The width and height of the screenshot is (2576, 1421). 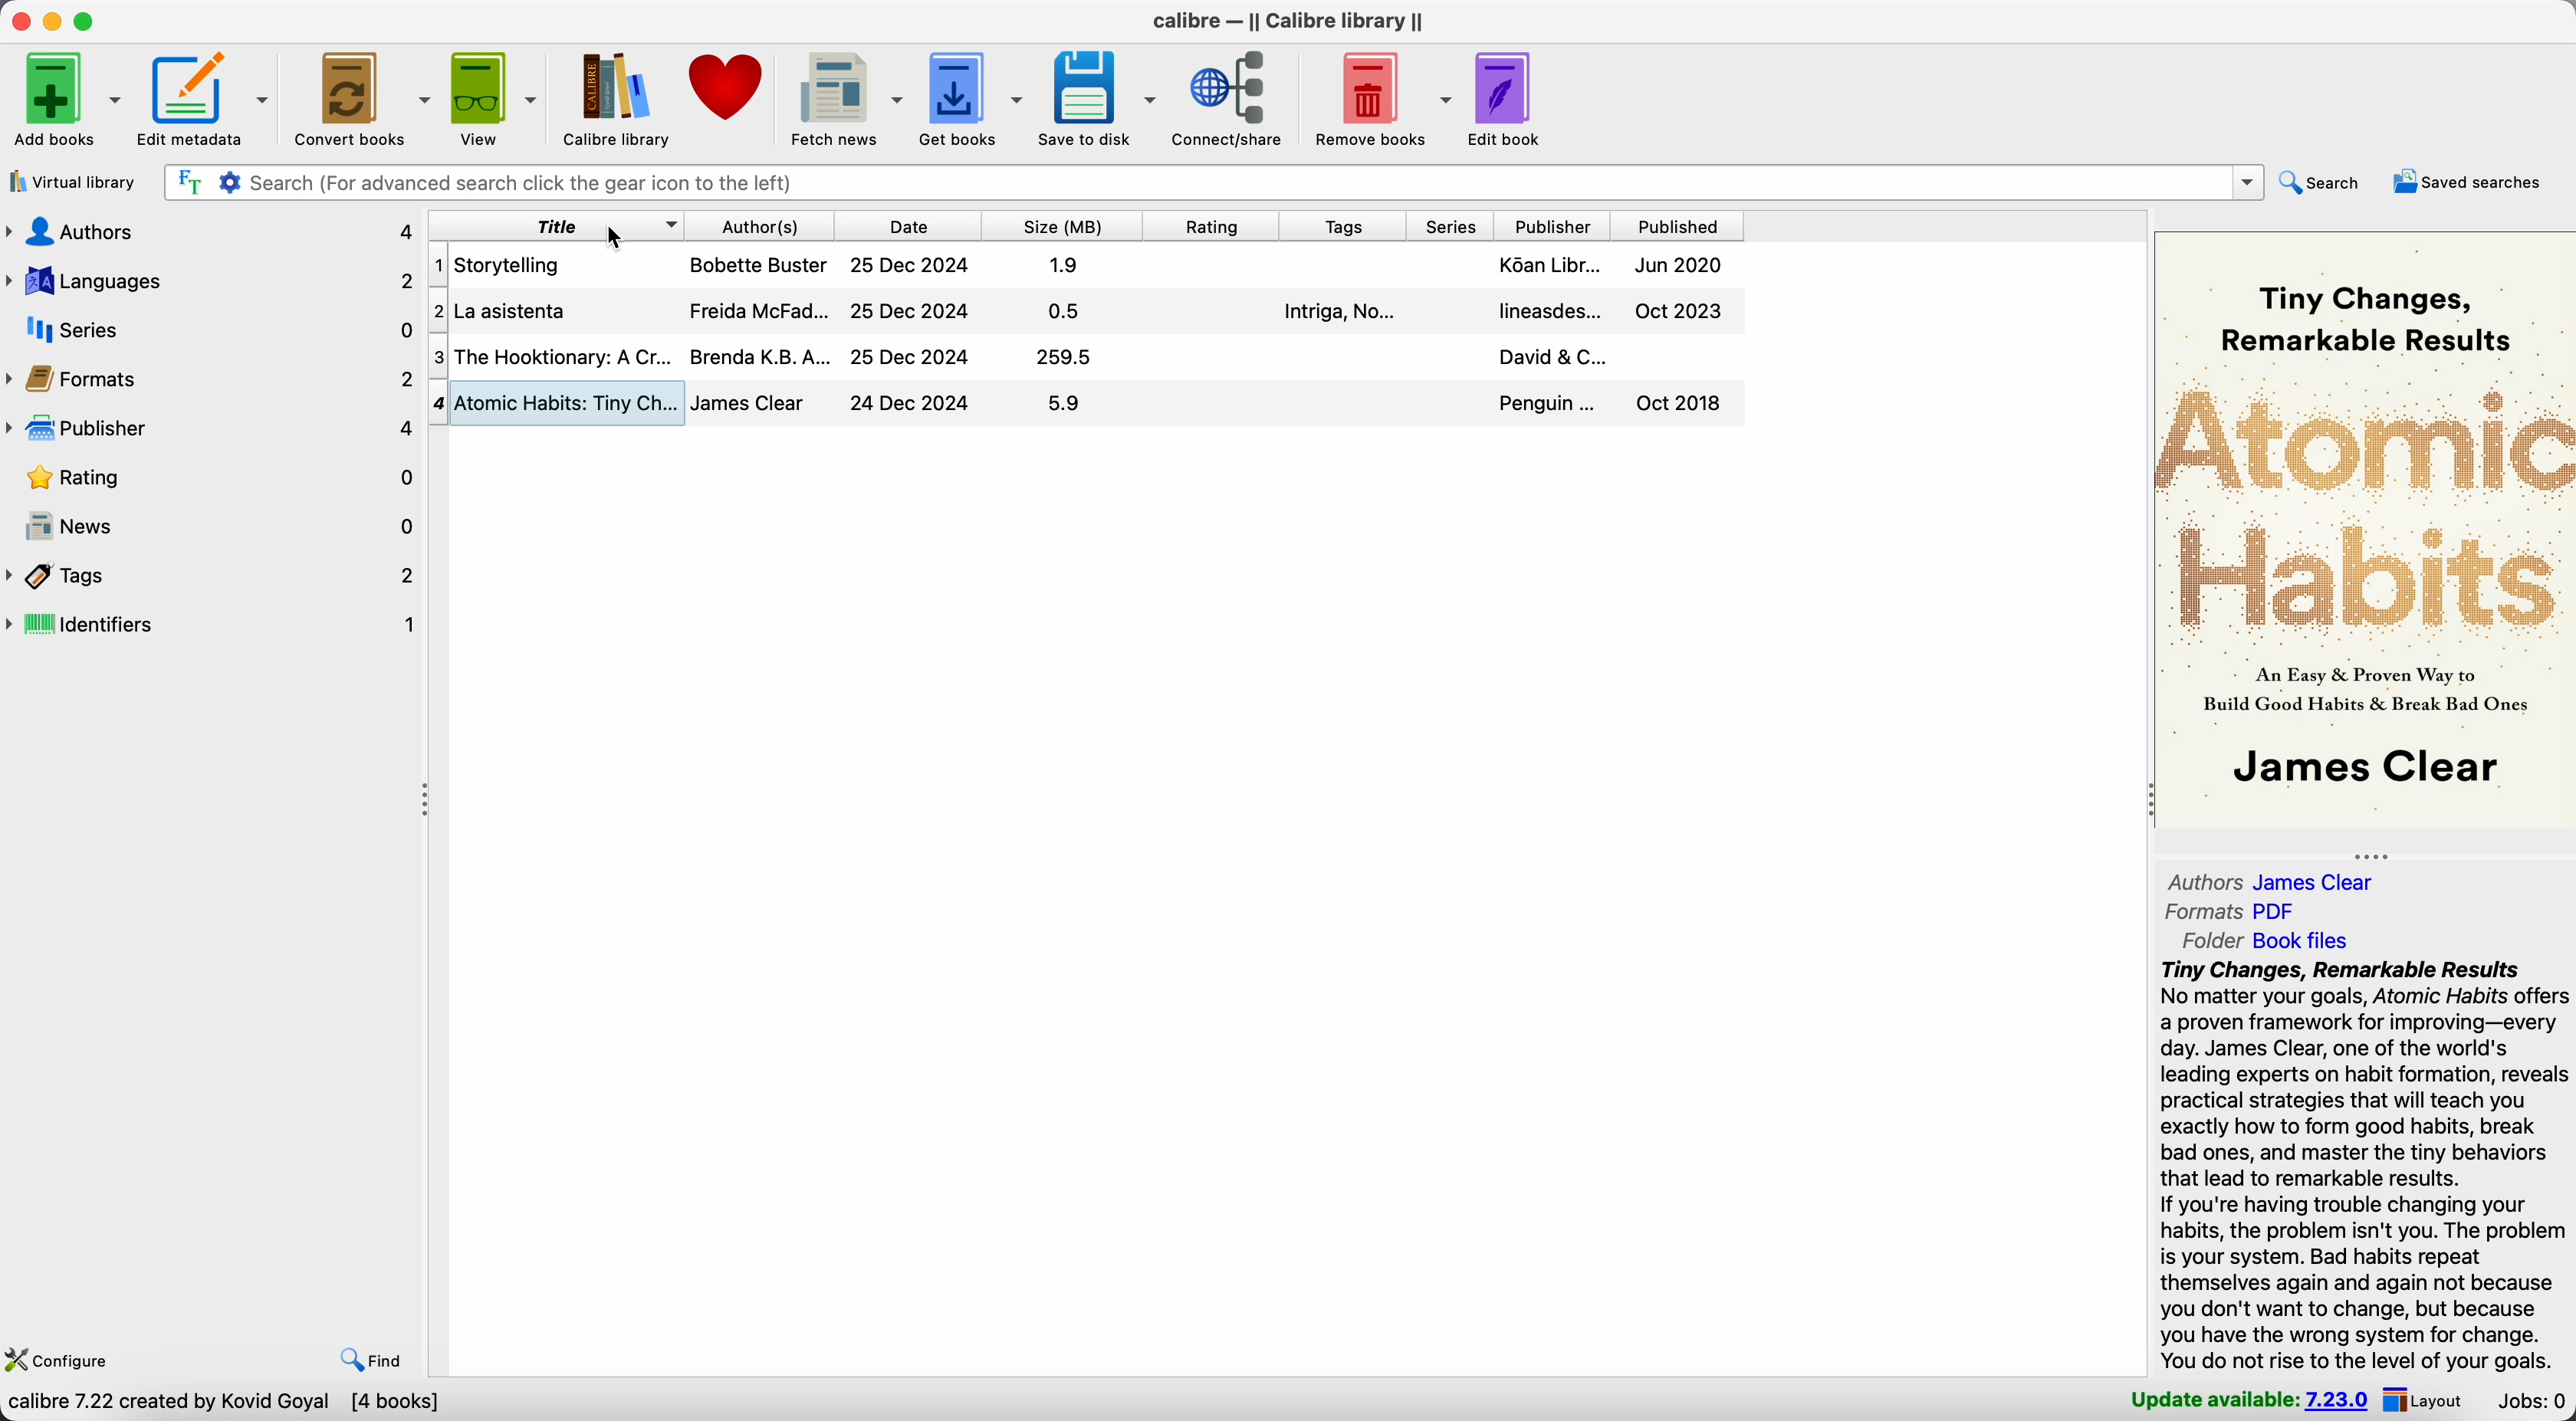 I want to click on penguin..., so click(x=1548, y=402).